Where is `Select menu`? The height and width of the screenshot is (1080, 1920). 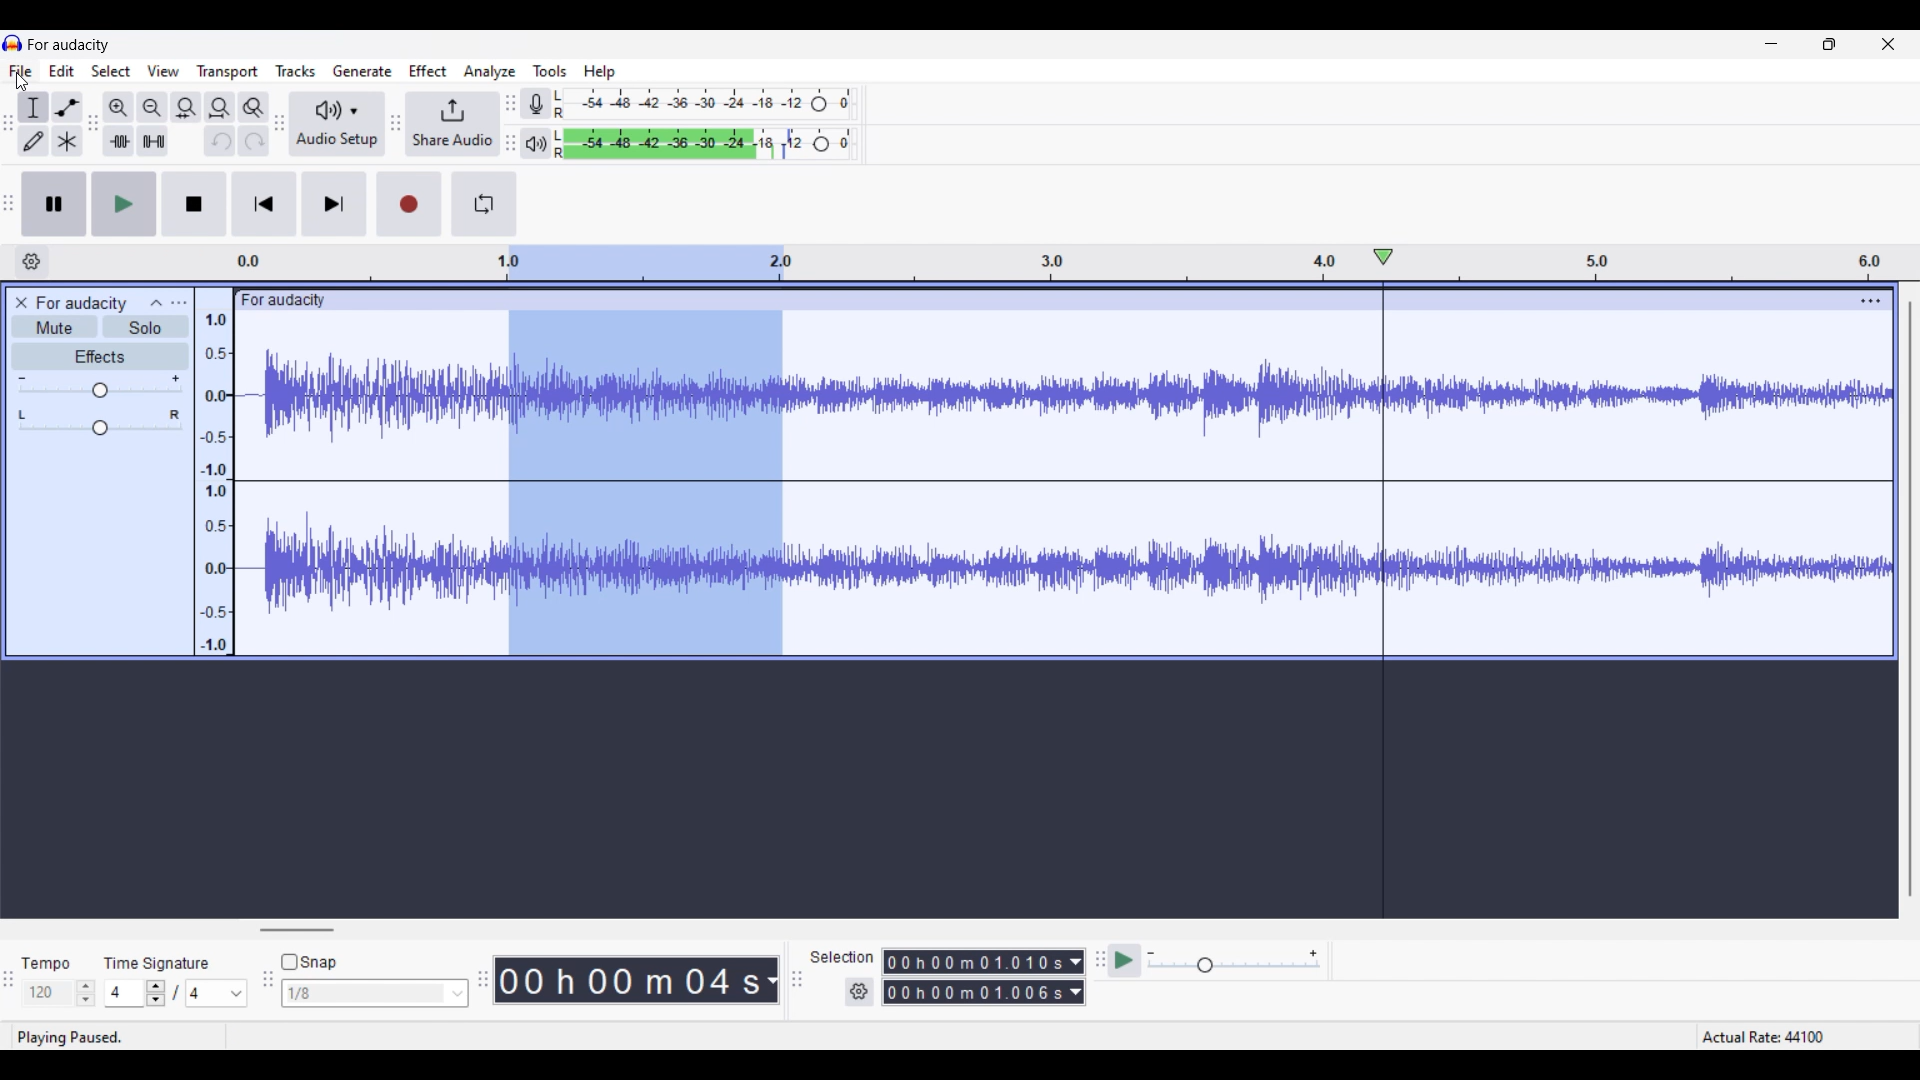 Select menu is located at coordinates (111, 71).